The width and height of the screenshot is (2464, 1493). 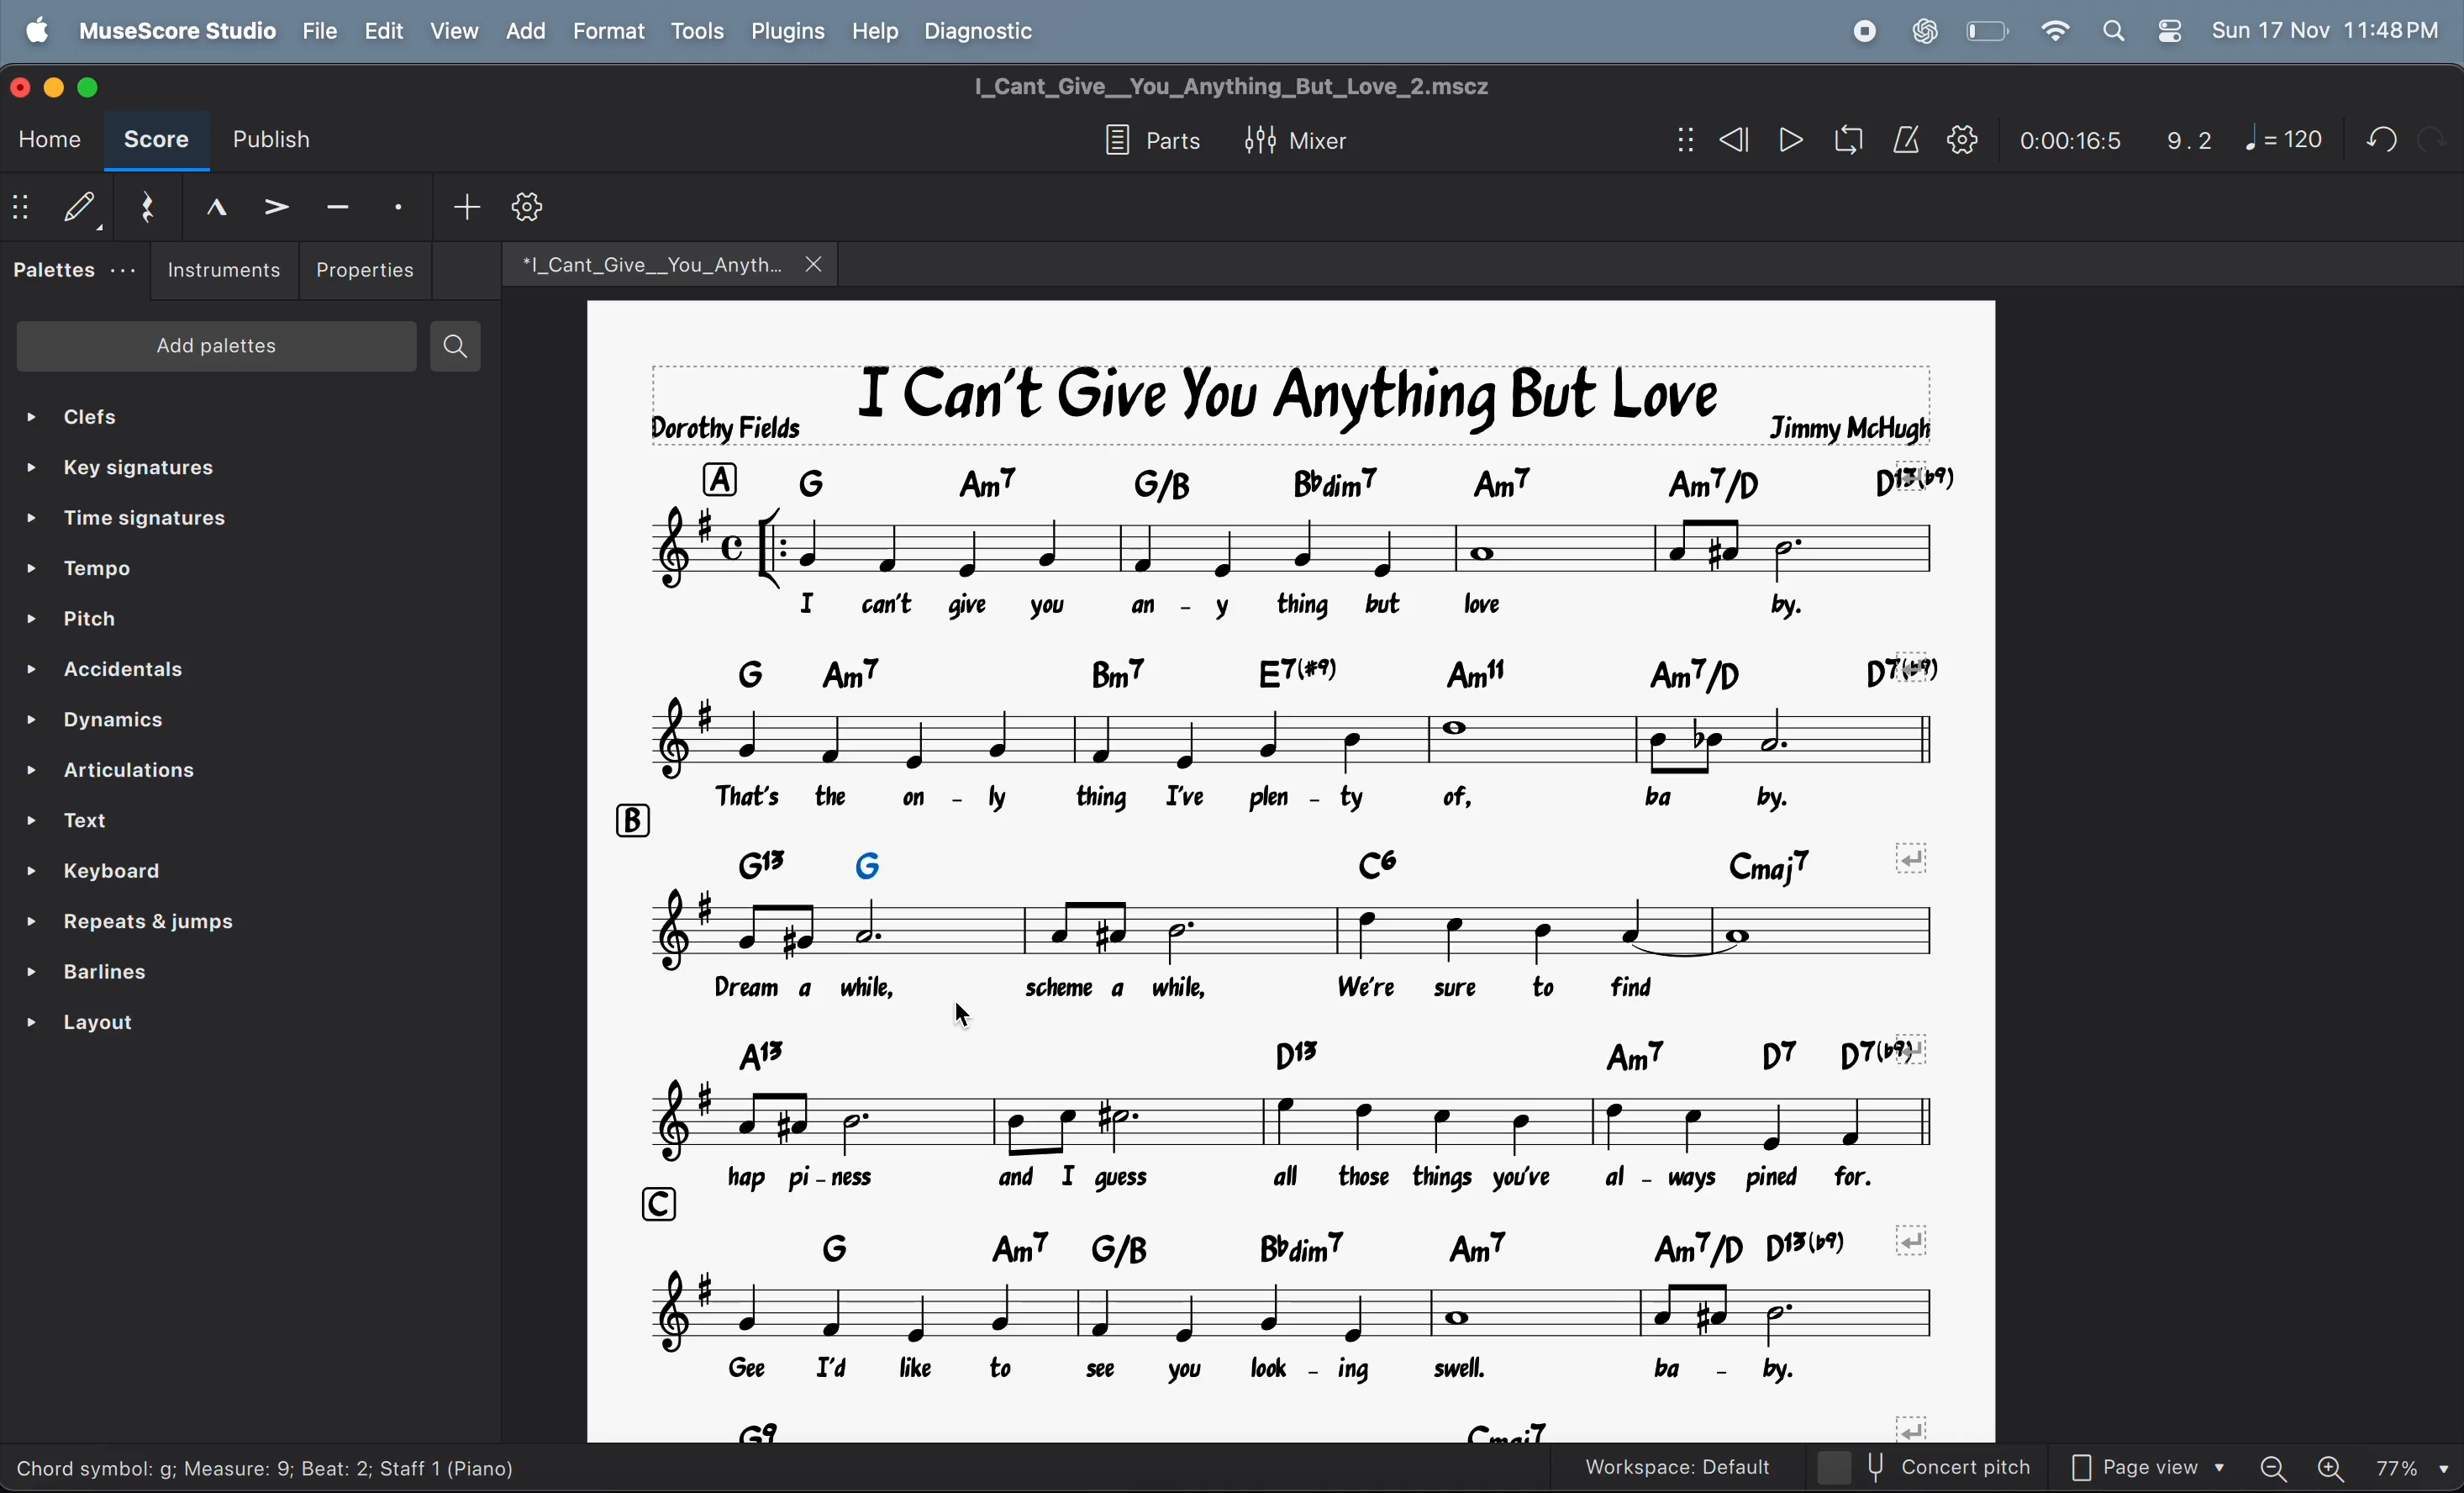 I want to click on chord symbols, so click(x=1333, y=1058).